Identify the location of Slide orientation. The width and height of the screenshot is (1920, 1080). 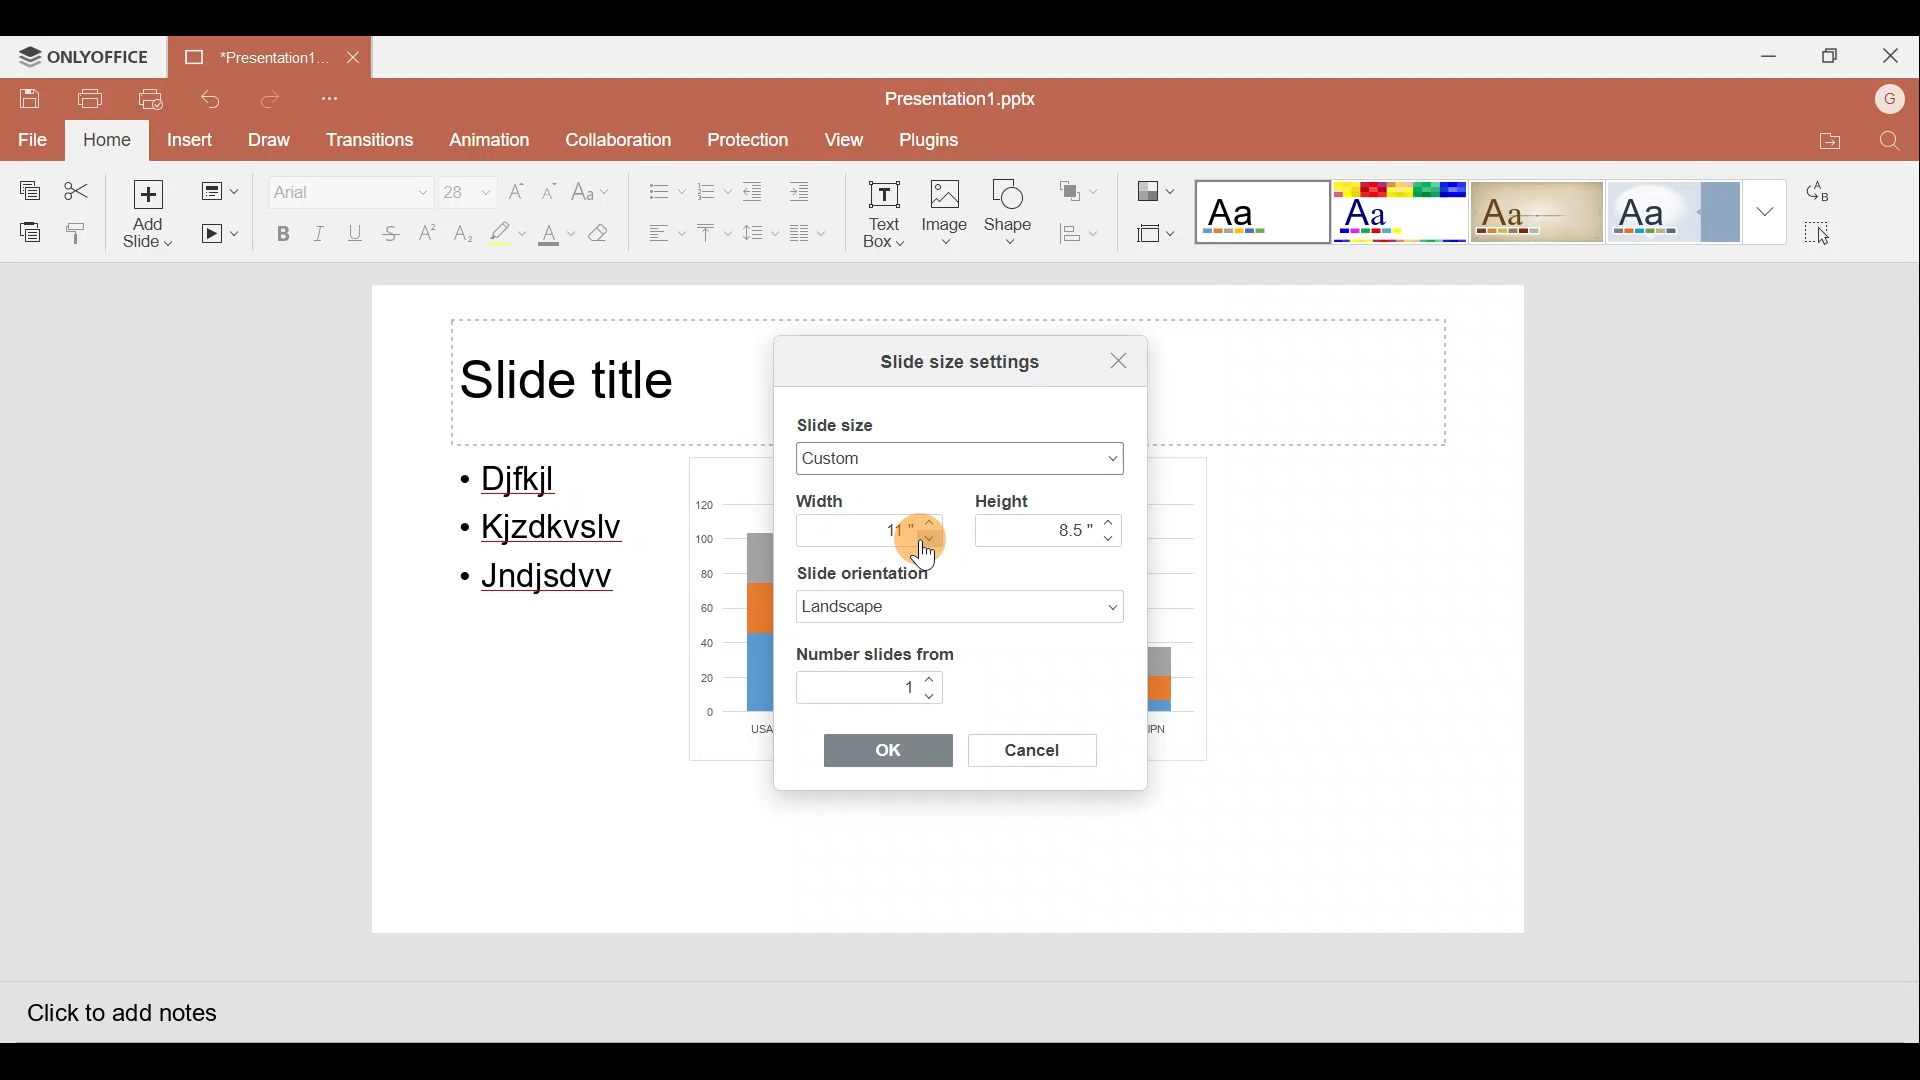
(920, 573).